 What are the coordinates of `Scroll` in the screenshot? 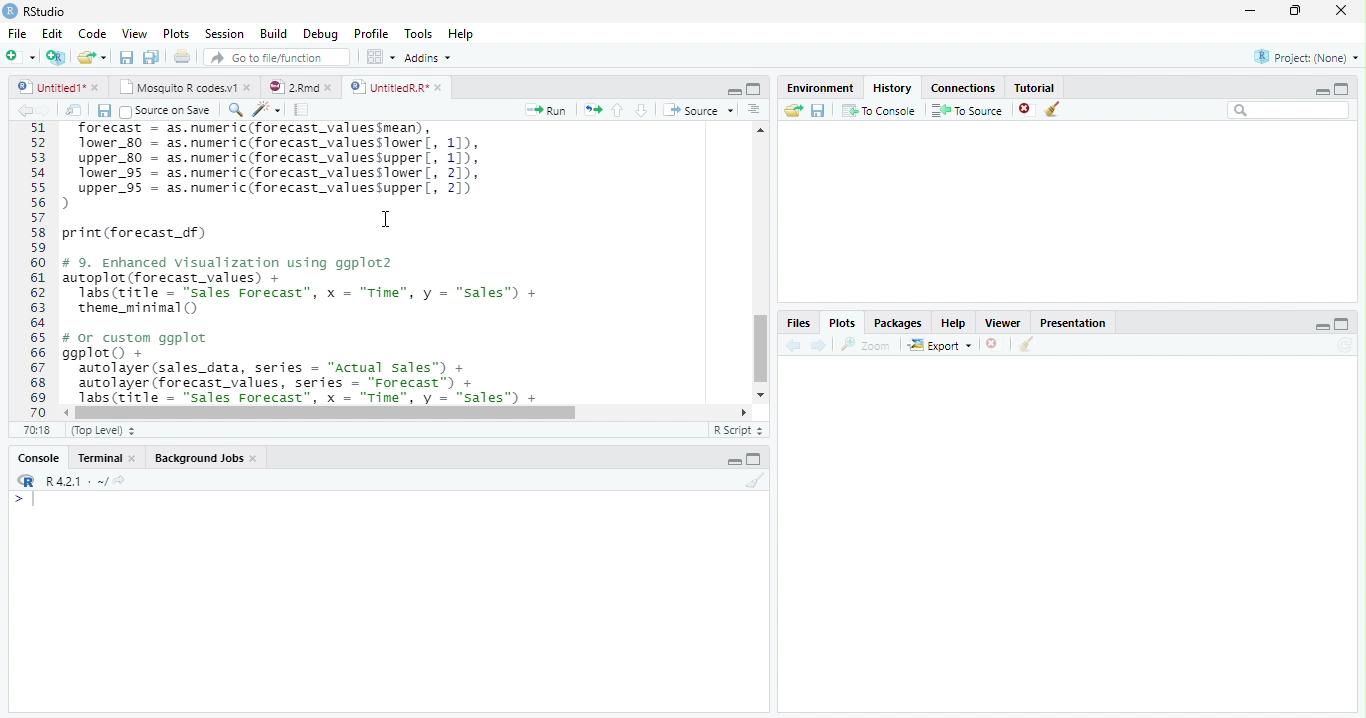 It's located at (405, 412).